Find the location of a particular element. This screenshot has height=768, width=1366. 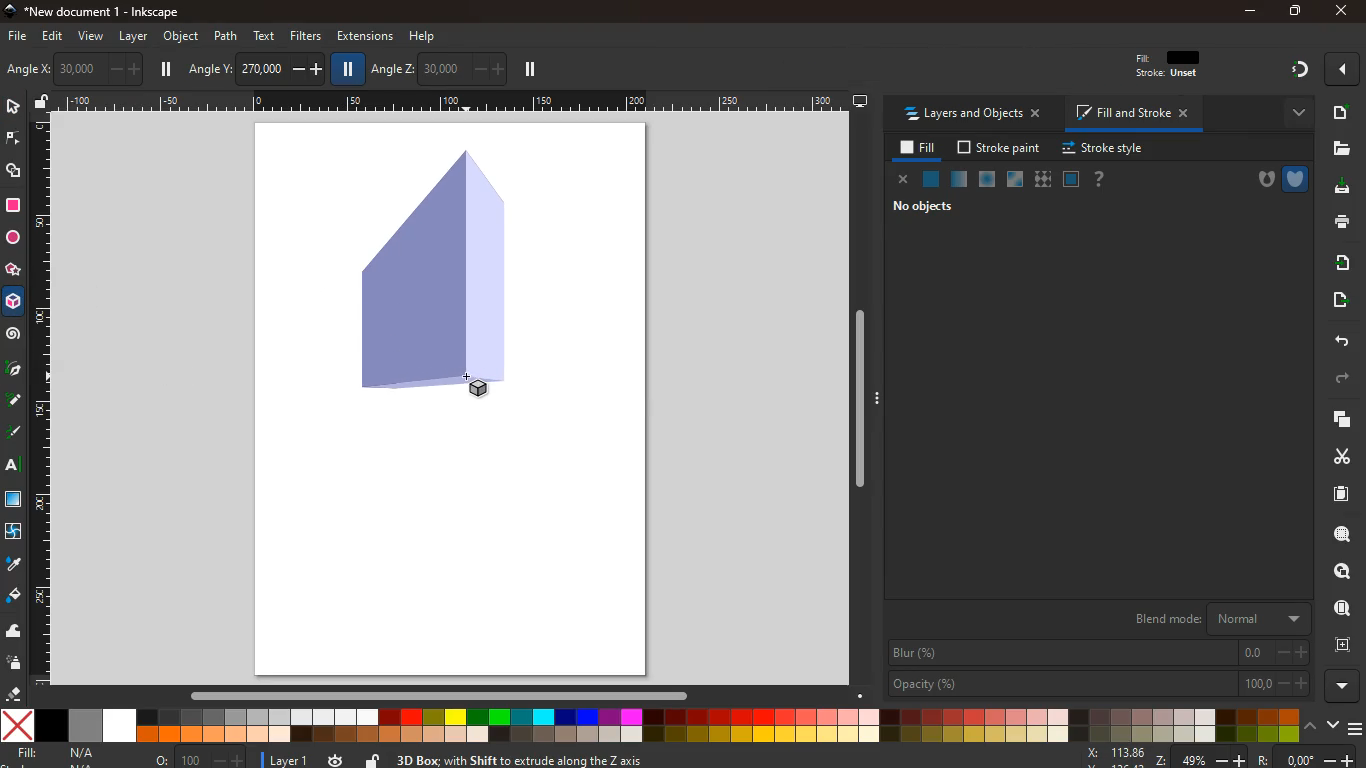

color is located at coordinates (649, 726).